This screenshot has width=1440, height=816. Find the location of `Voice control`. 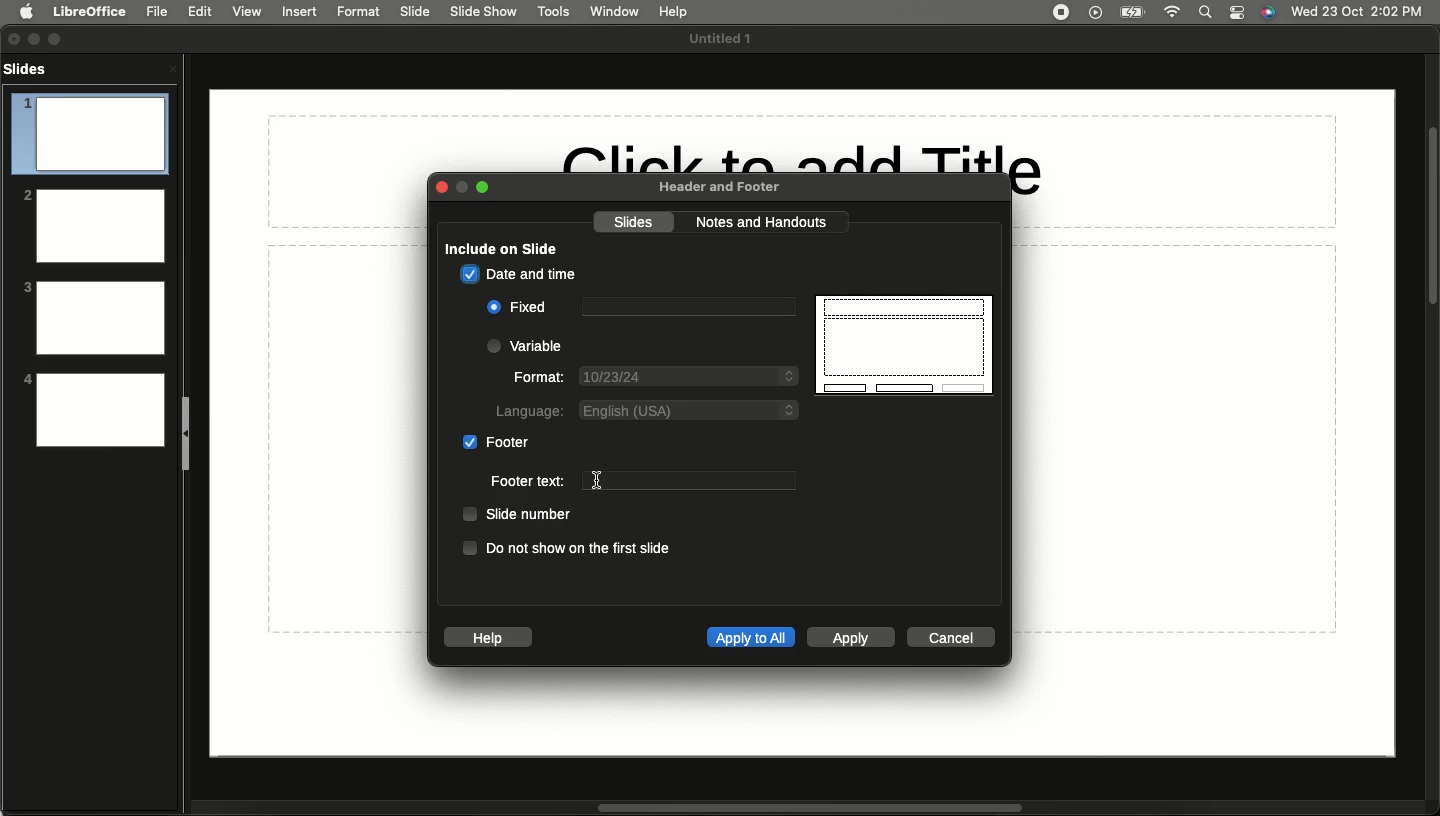

Voice control is located at coordinates (1268, 13).